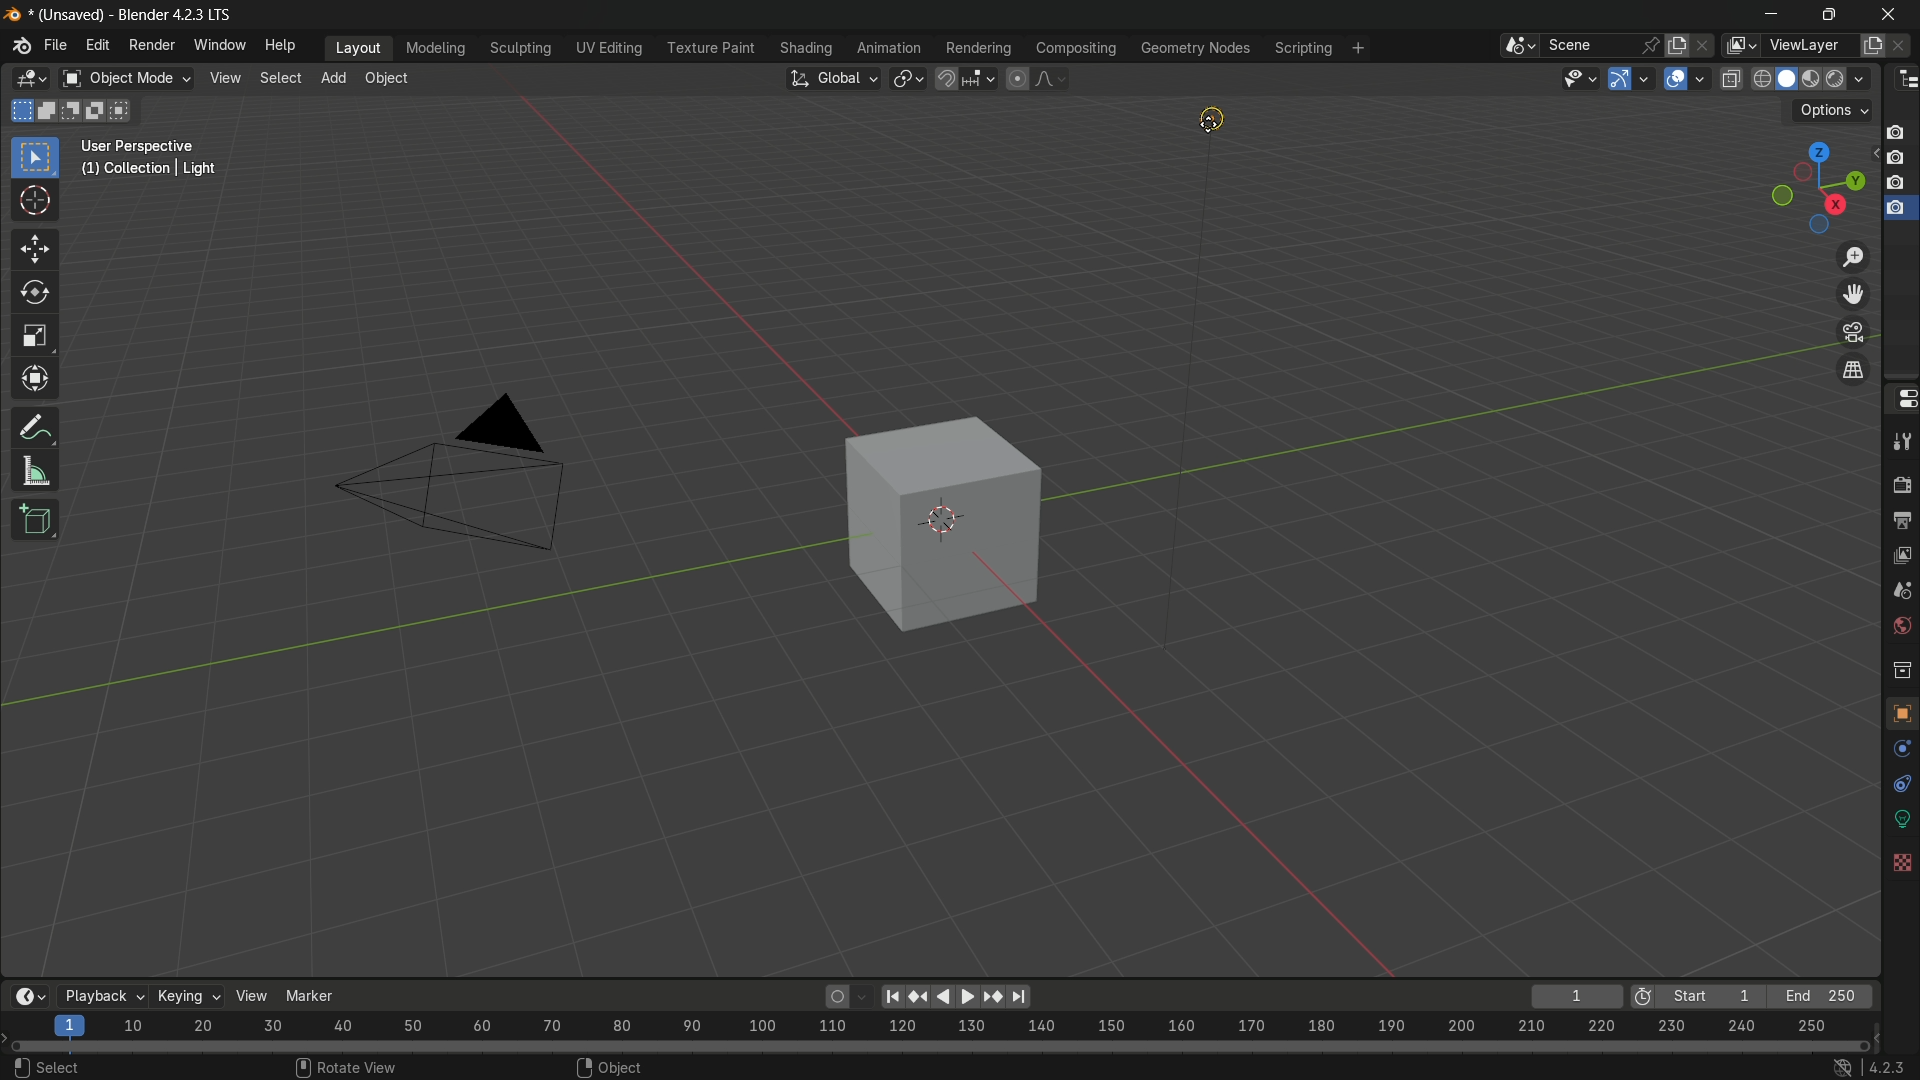  I want to click on remove view layer, so click(1902, 47).